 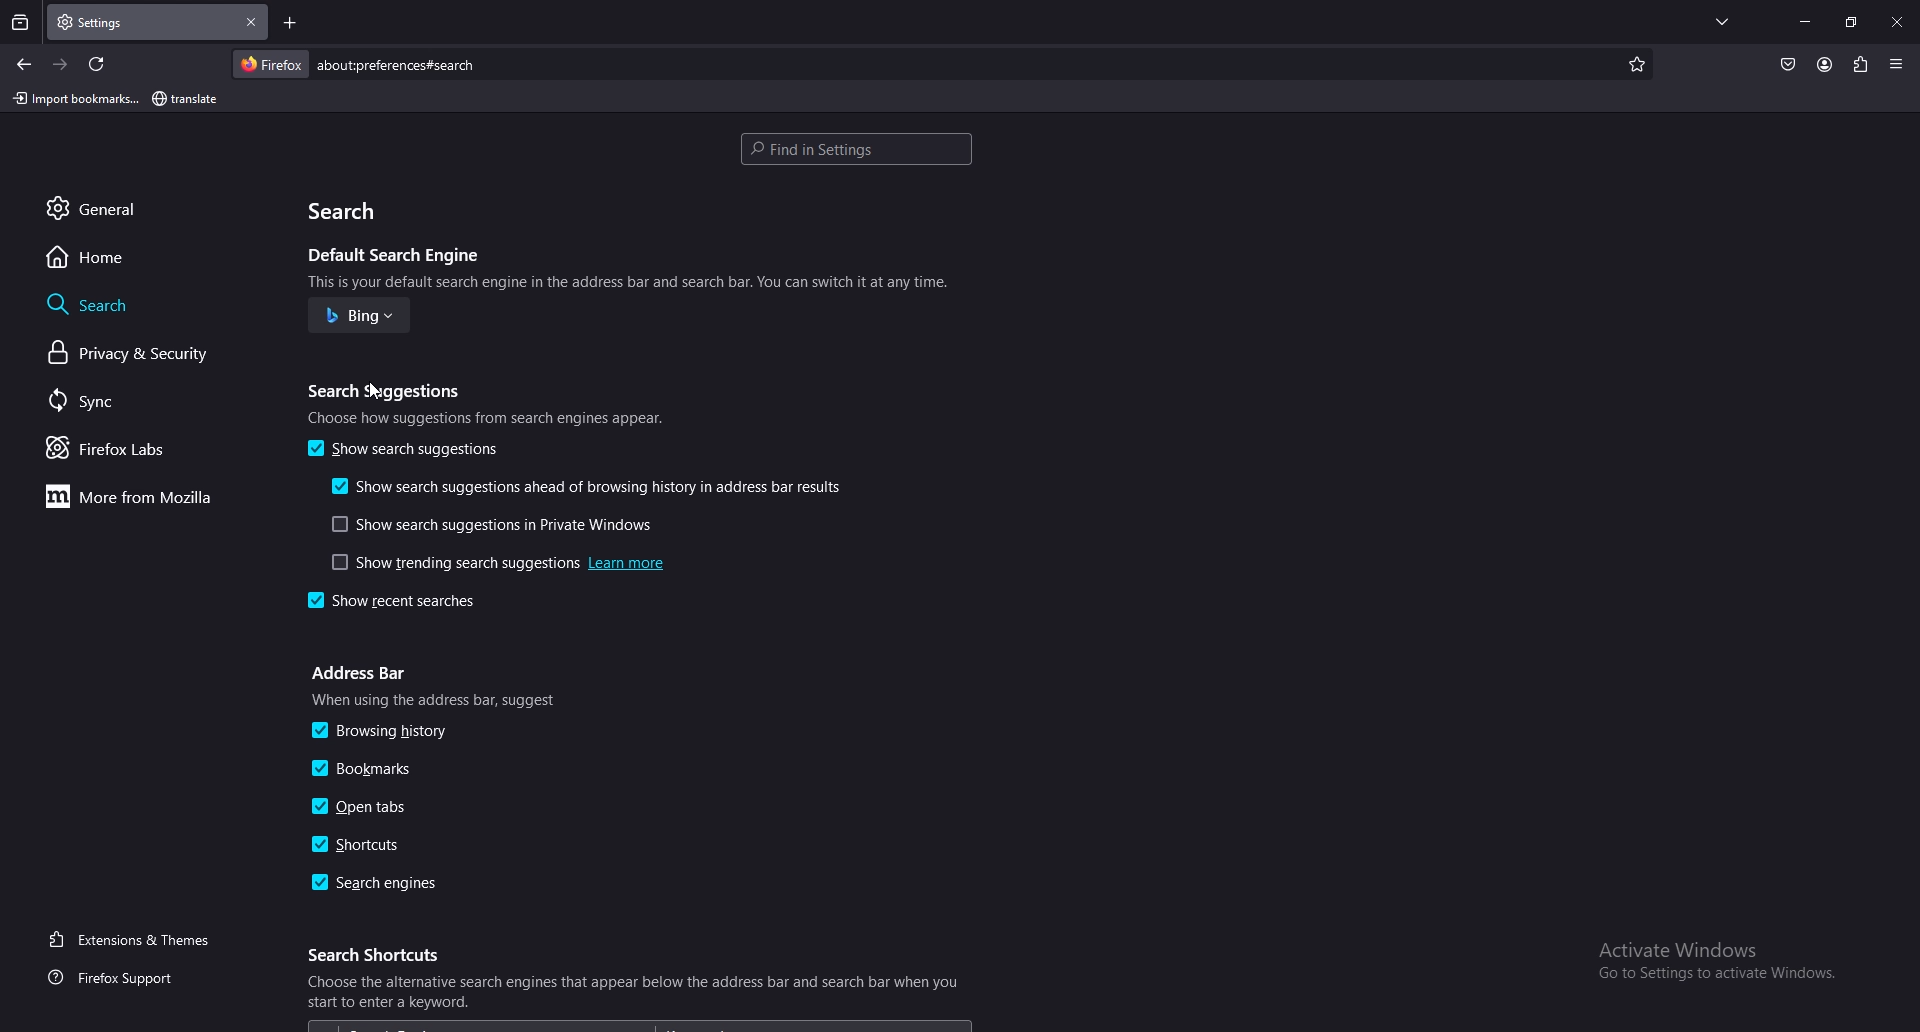 What do you see at coordinates (412, 603) in the screenshot?
I see `show recent searches` at bounding box center [412, 603].